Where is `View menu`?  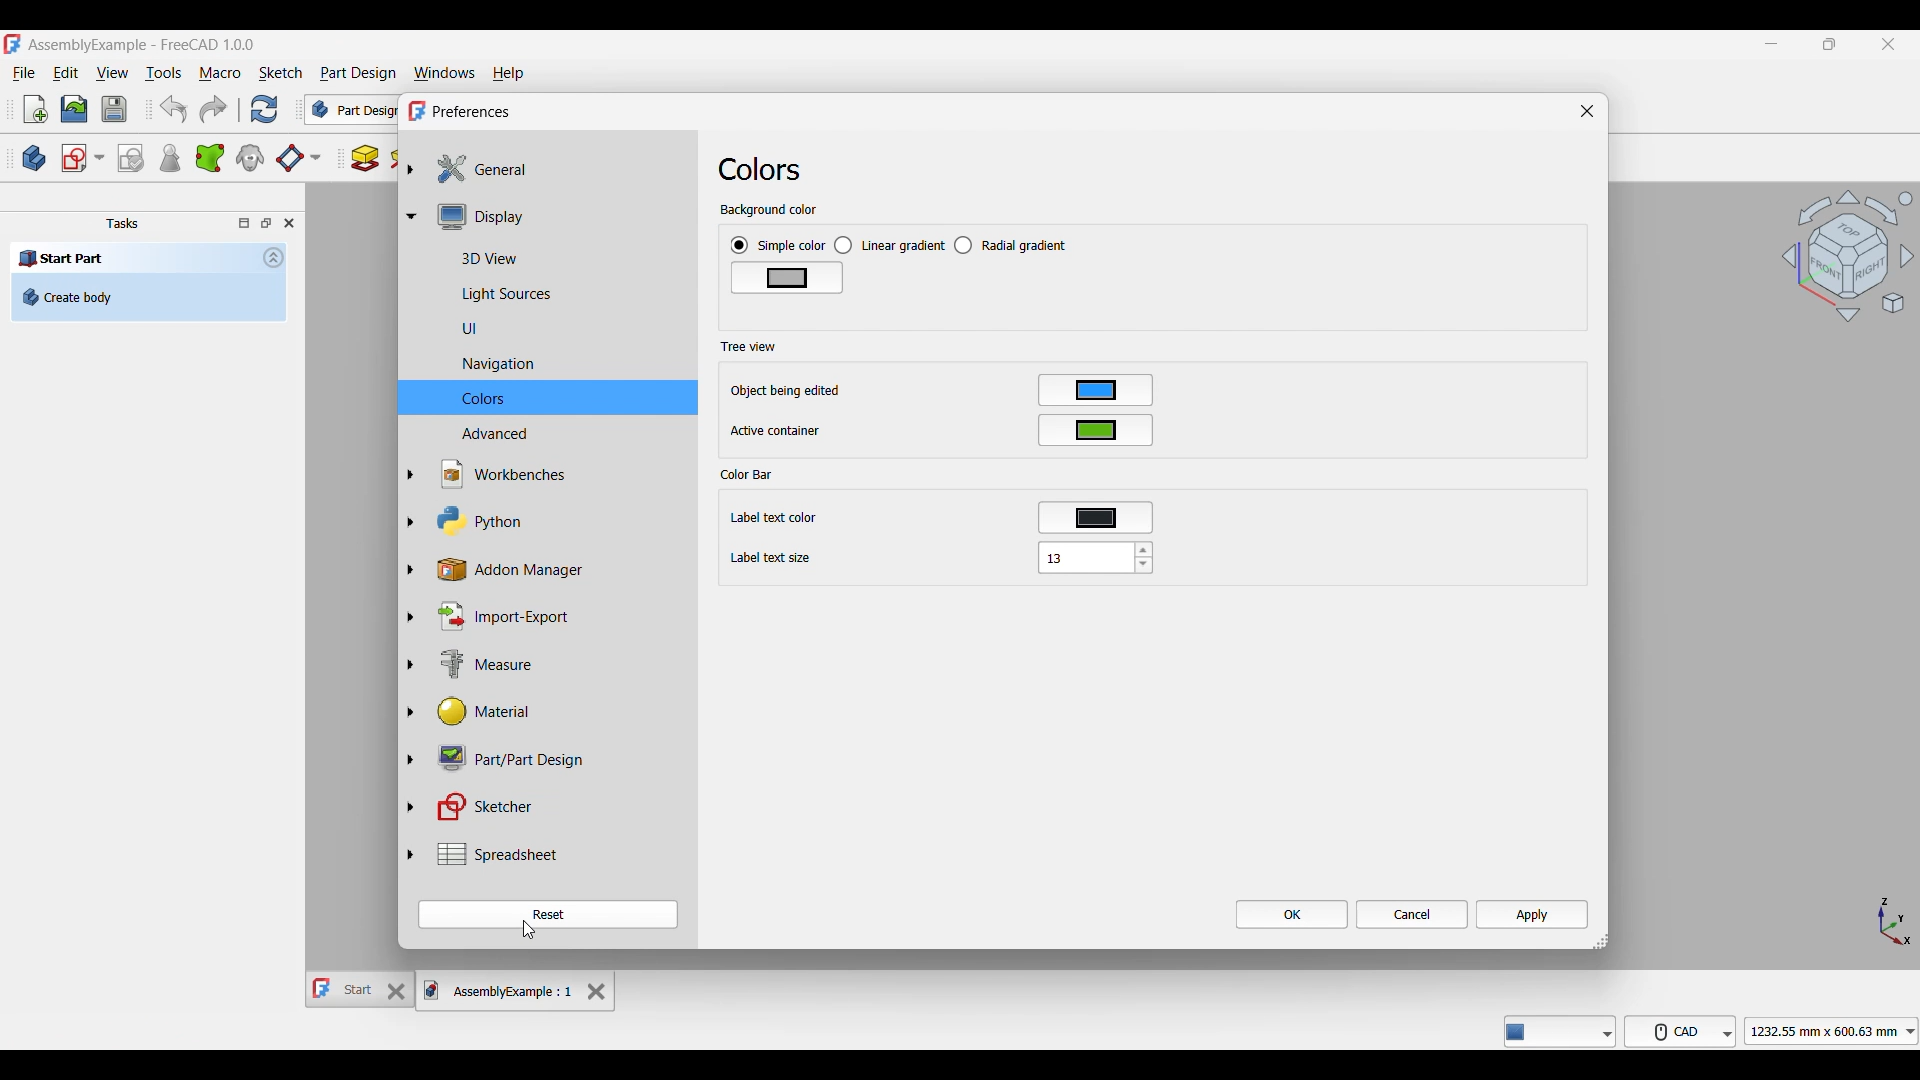
View menu is located at coordinates (112, 72).